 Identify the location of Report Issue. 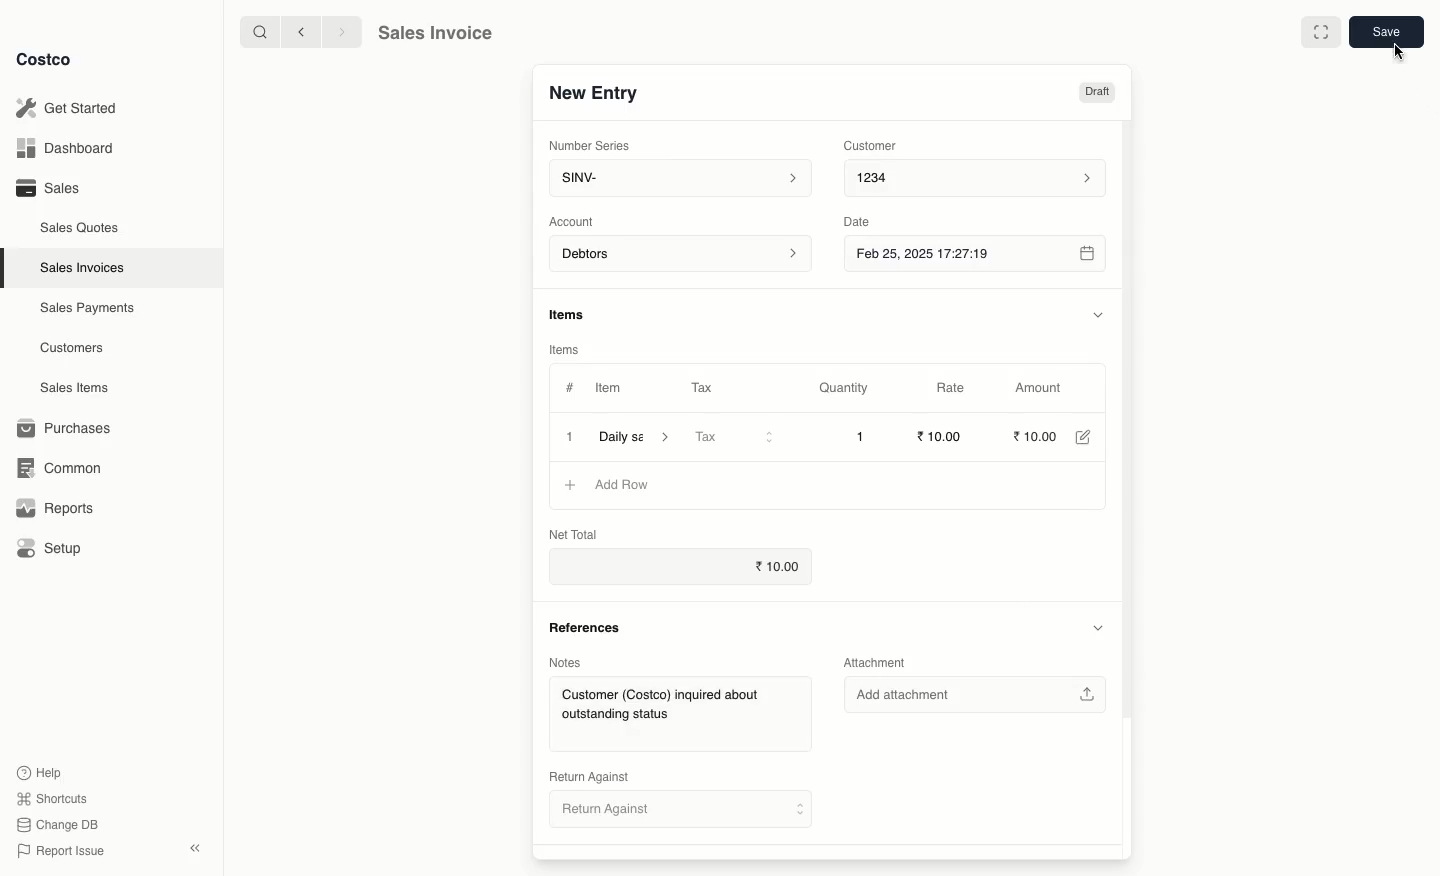
(63, 851).